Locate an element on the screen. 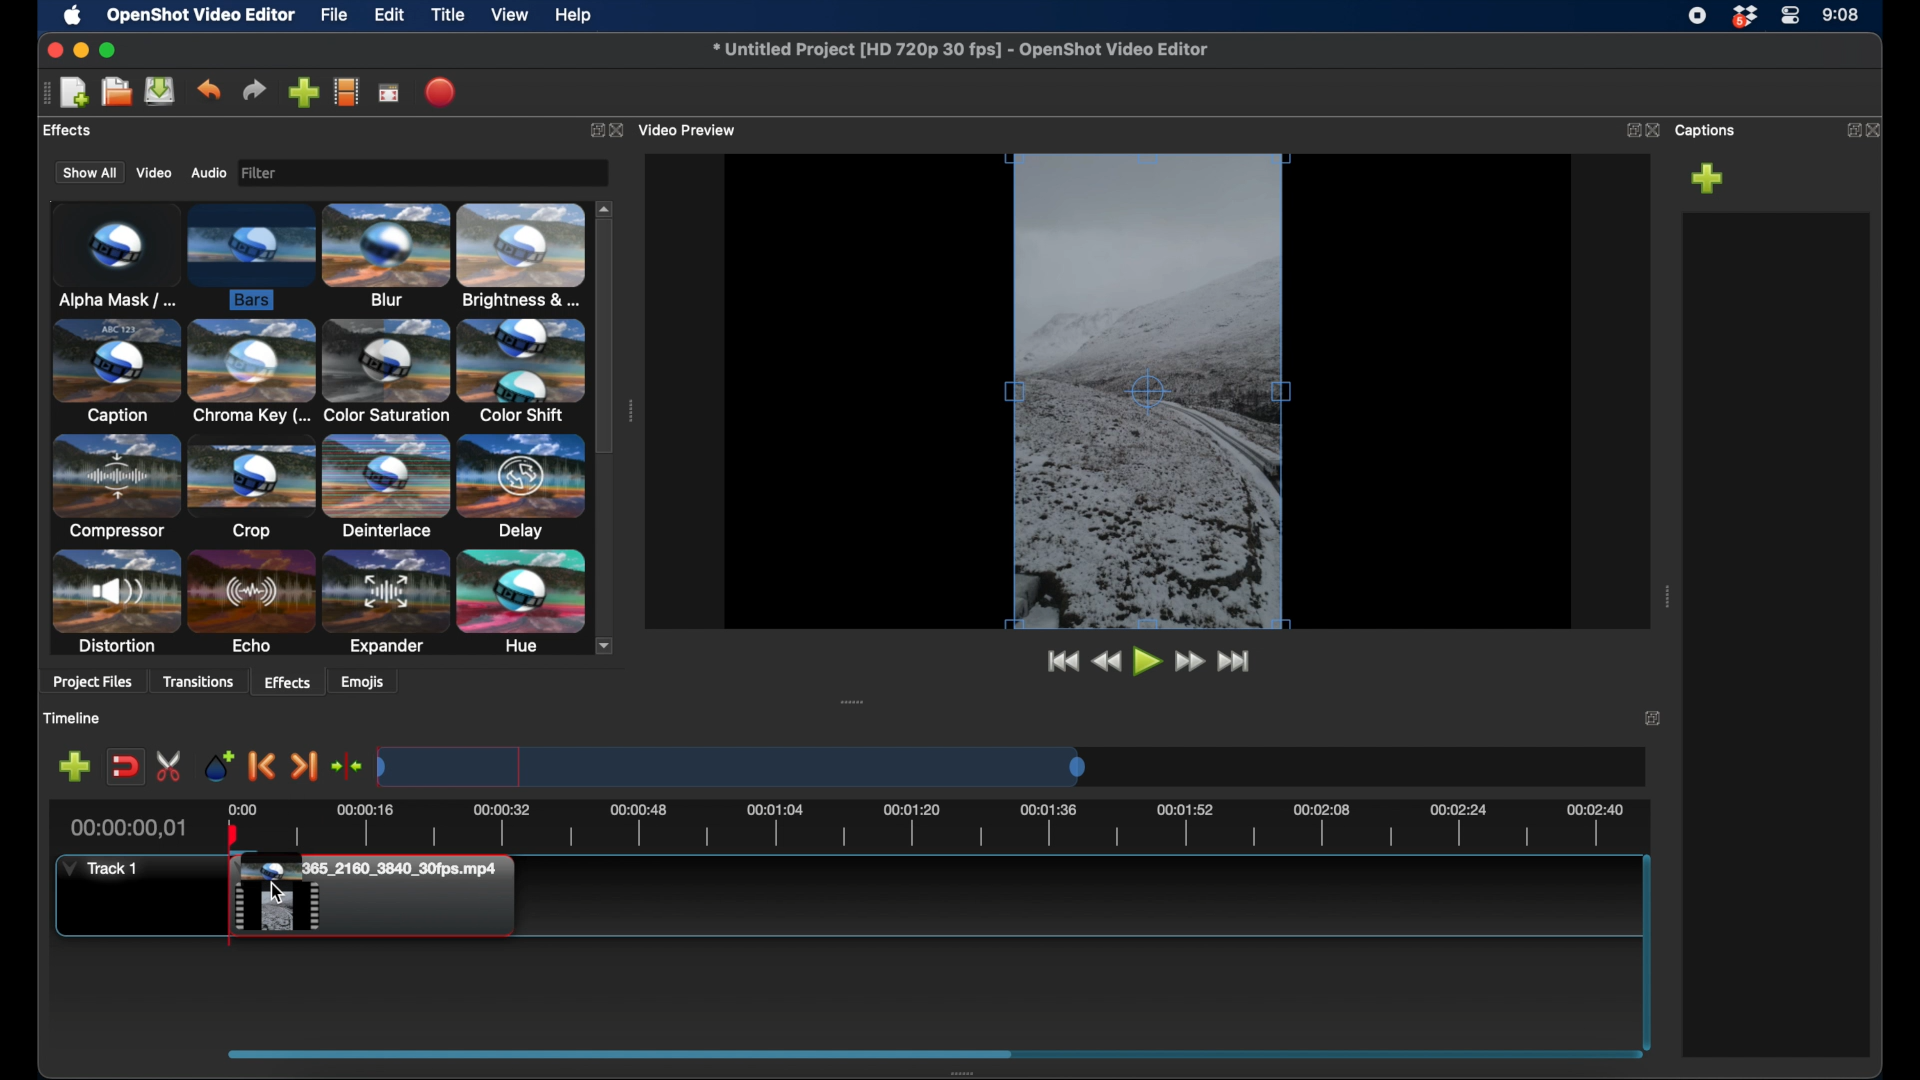  bars is located at coordinates (251, 258).